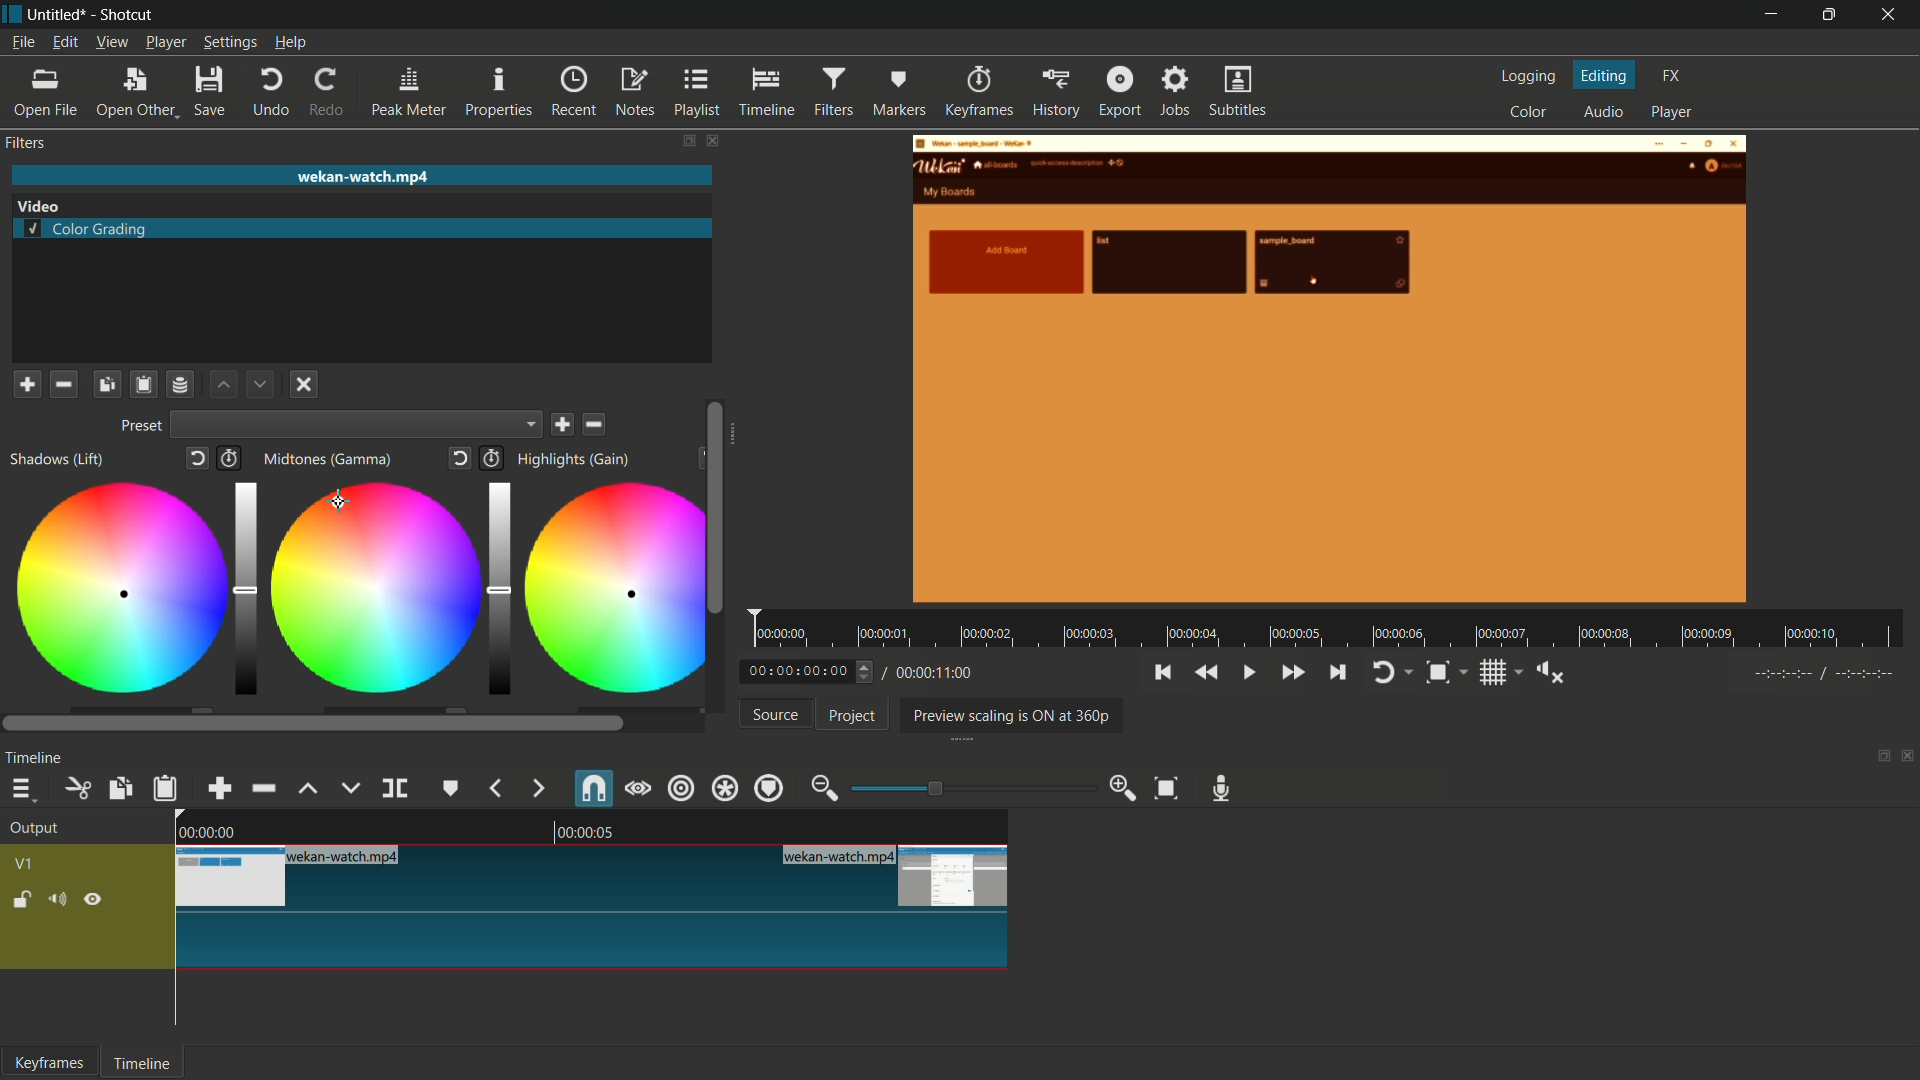 The height and width of the screenshot is (1080, 1920). I want to click on minimize, so click(1767, 15).